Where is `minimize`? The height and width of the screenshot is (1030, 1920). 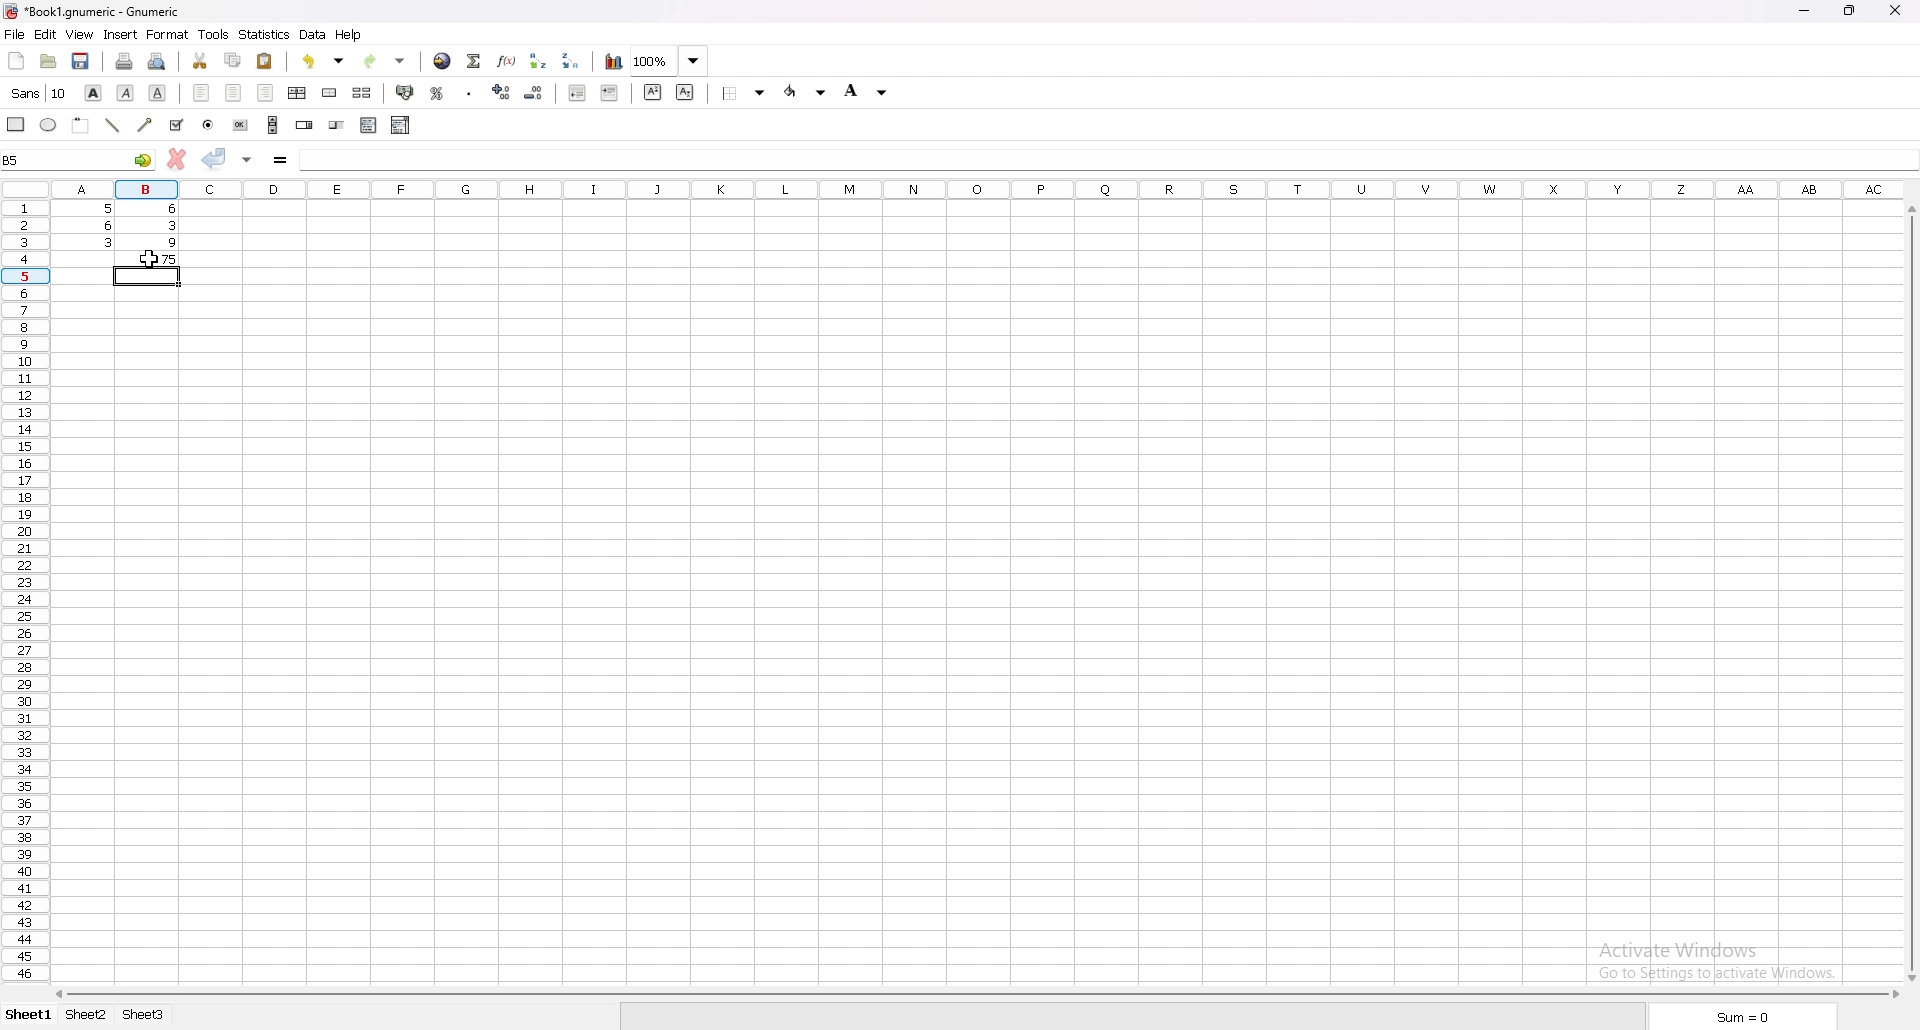
minimize is located at coordinates (1804, 11).